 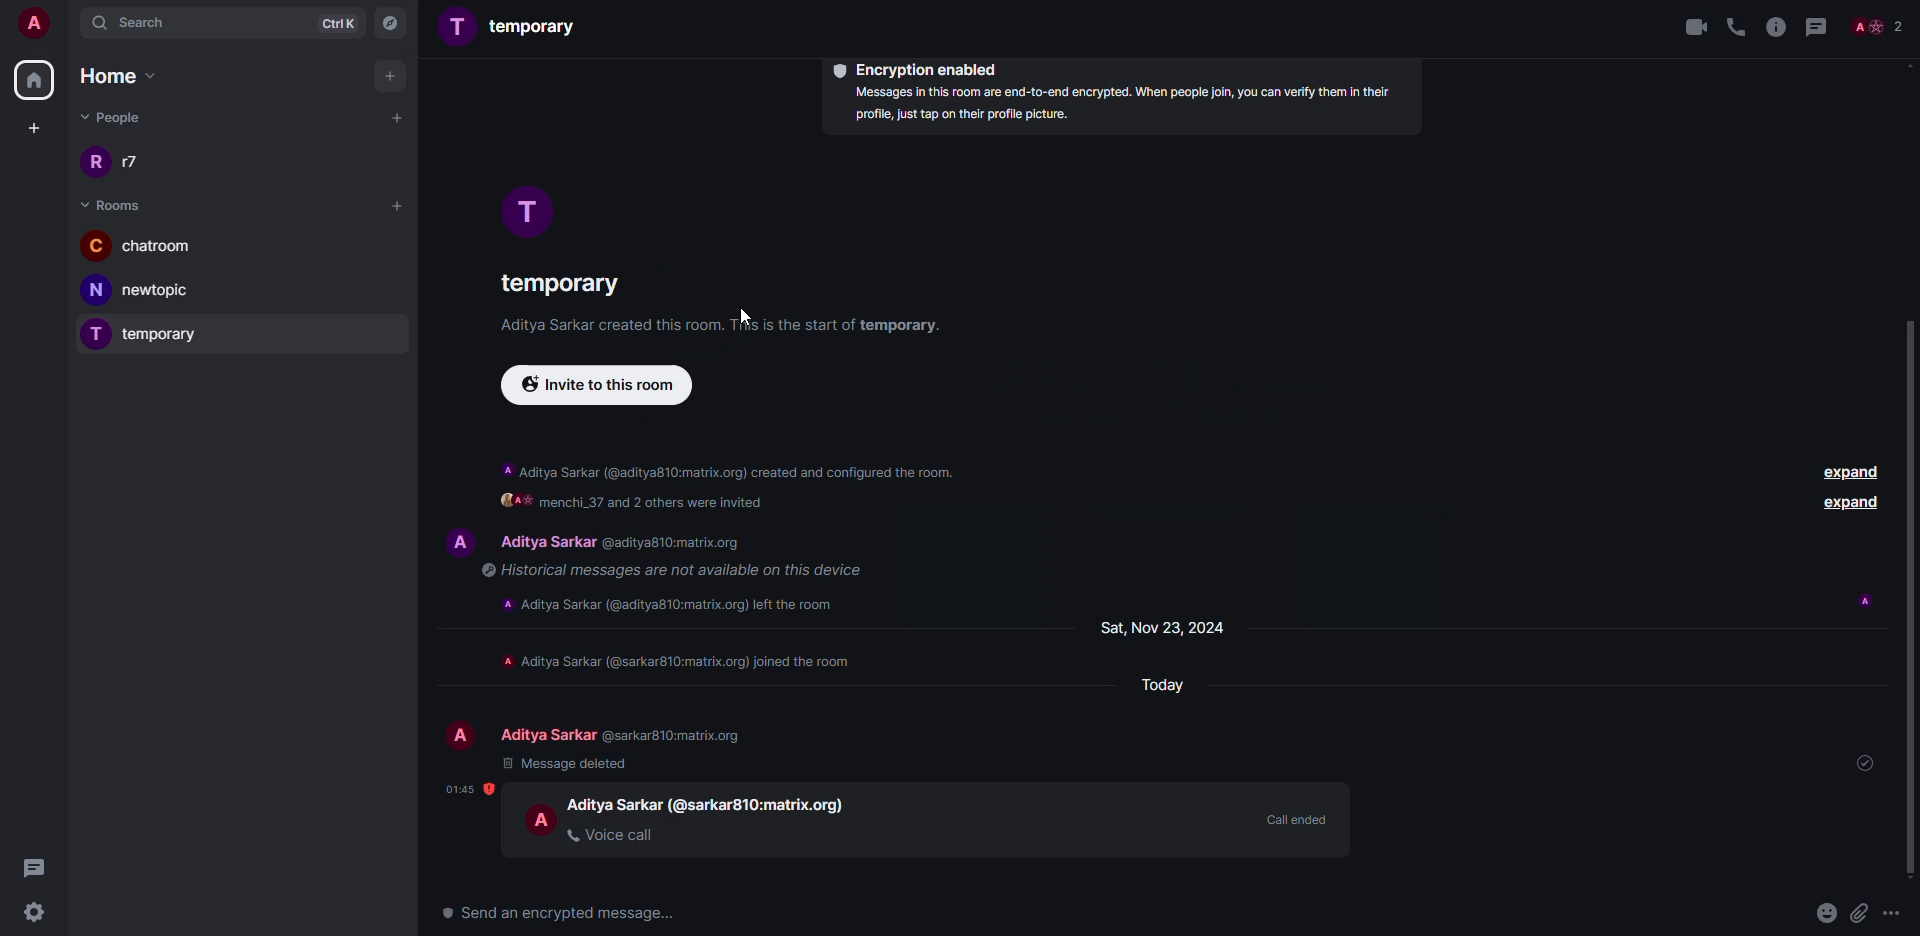 I want to click on seen, so click(x=1856, y=598).